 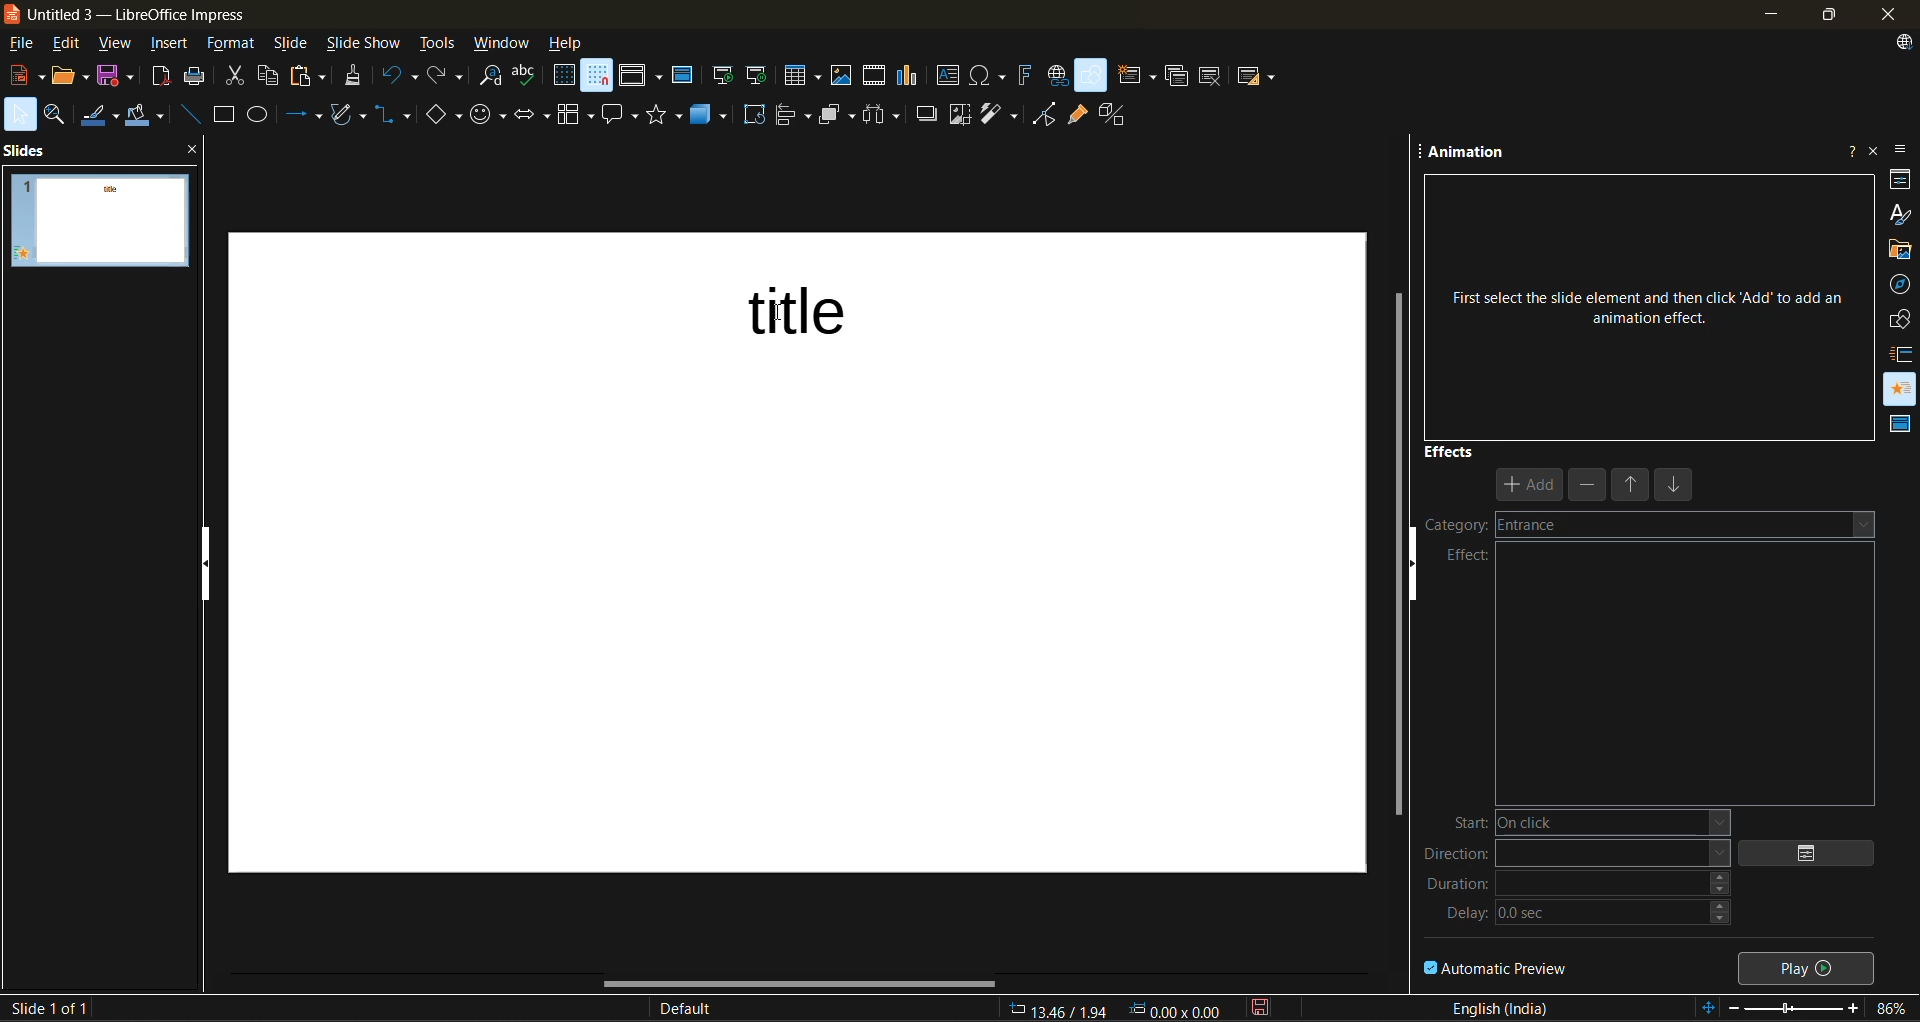 What do you see at coordinates (1901, 250) in the screenshot?
I see `gallery` at bounding box center [1901, 250].